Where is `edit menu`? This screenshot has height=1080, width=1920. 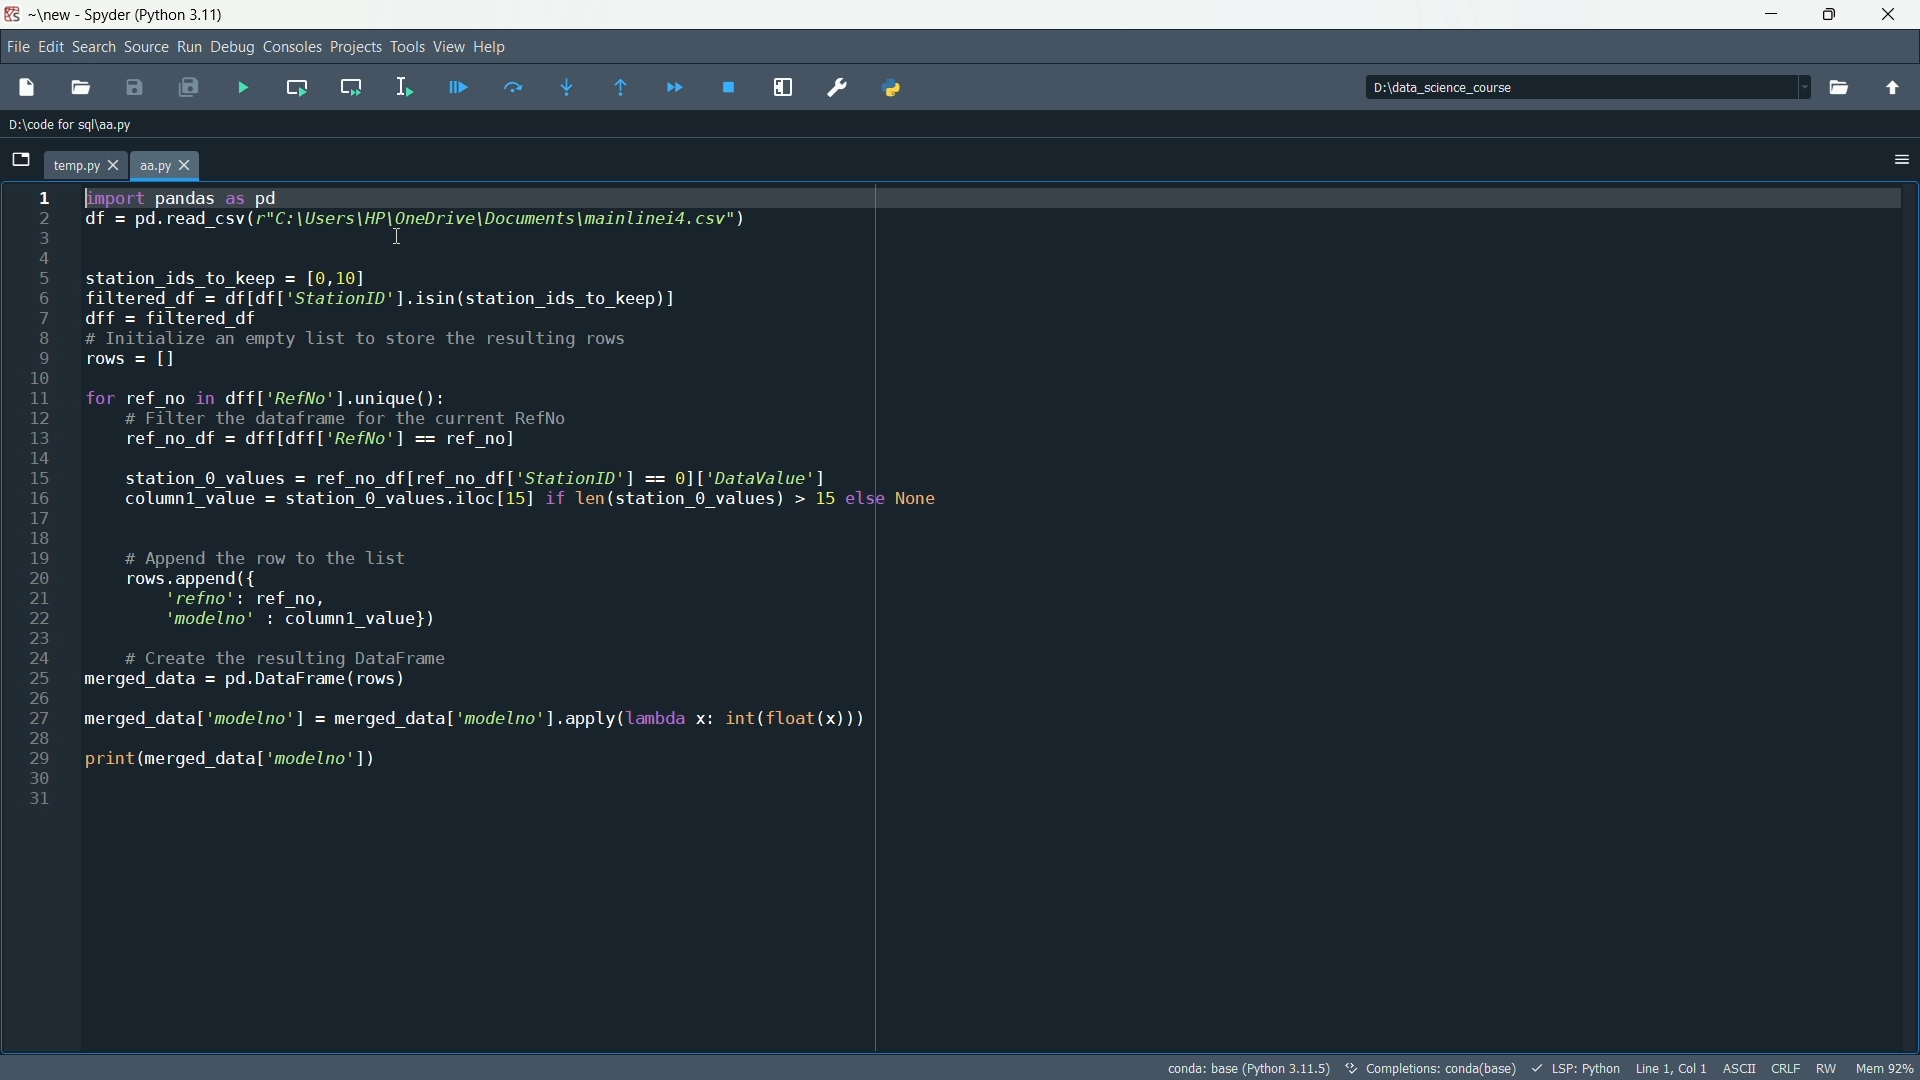 edit menu is located at coordinates (52, 46).